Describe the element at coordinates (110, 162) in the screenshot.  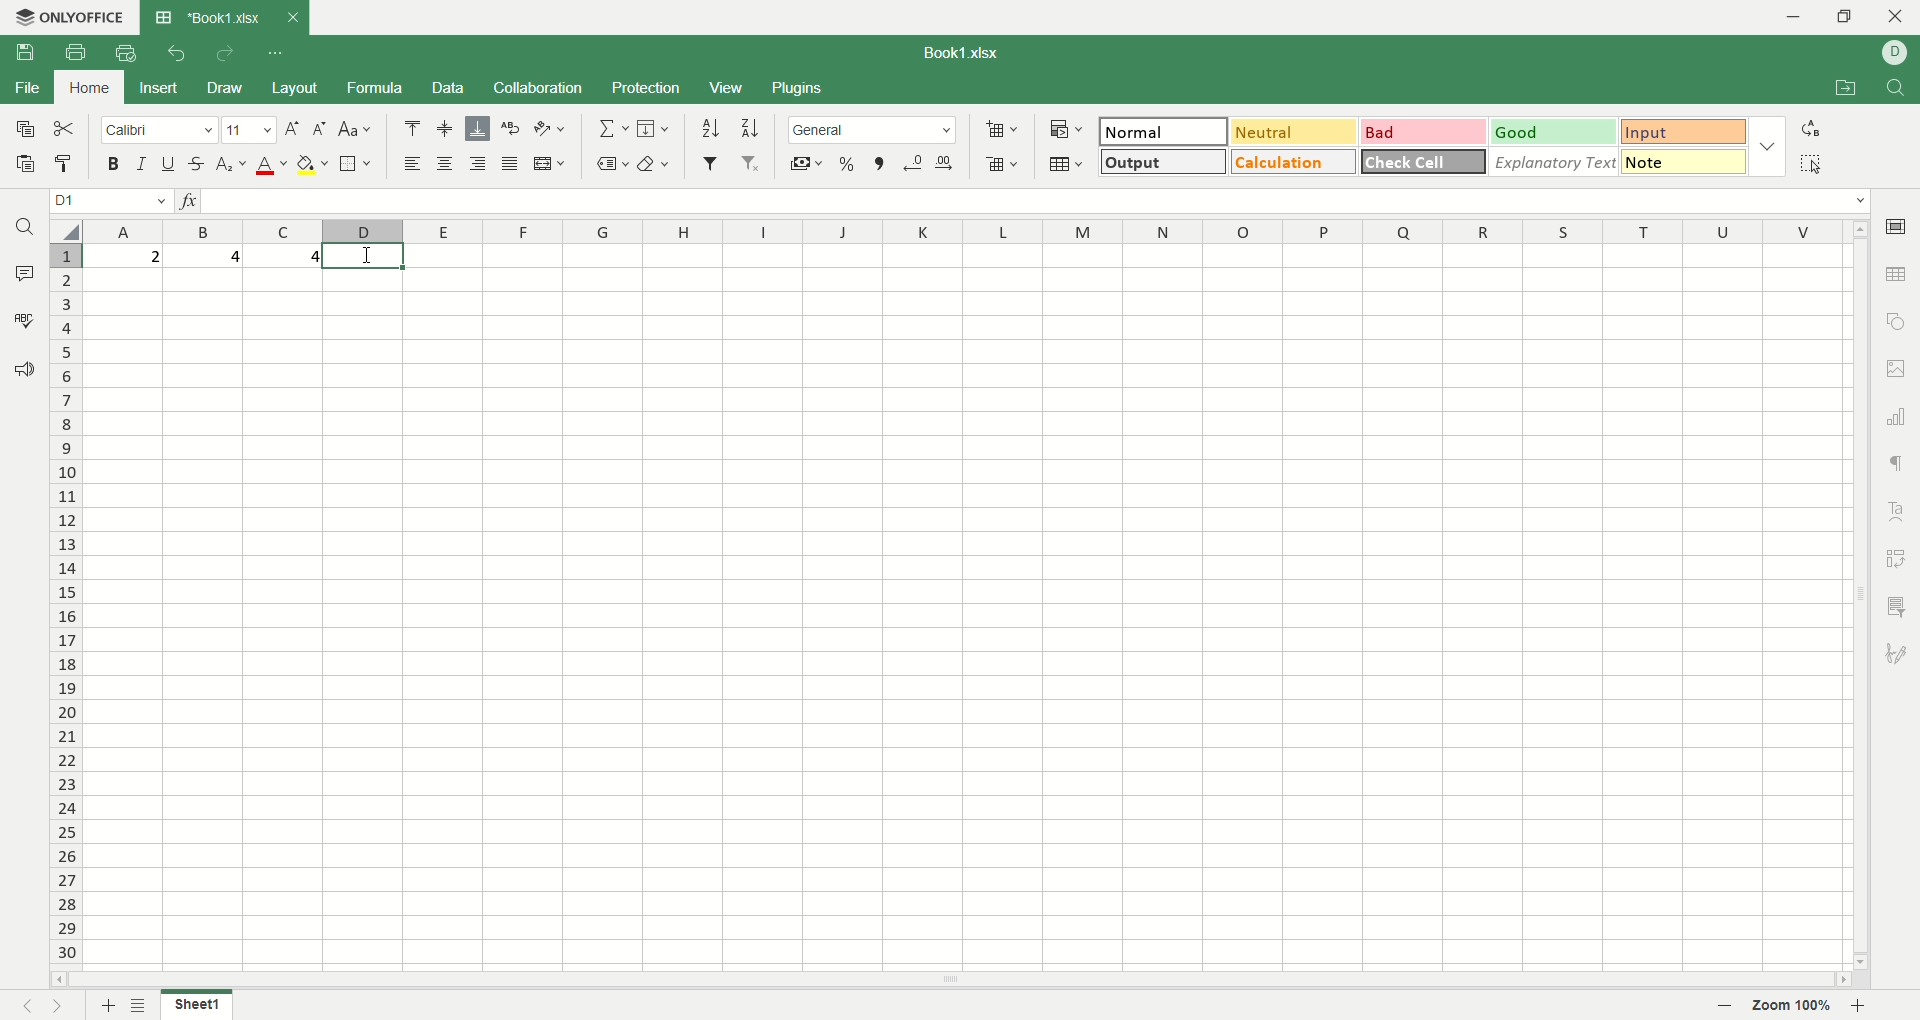
I see `bold` at that location.